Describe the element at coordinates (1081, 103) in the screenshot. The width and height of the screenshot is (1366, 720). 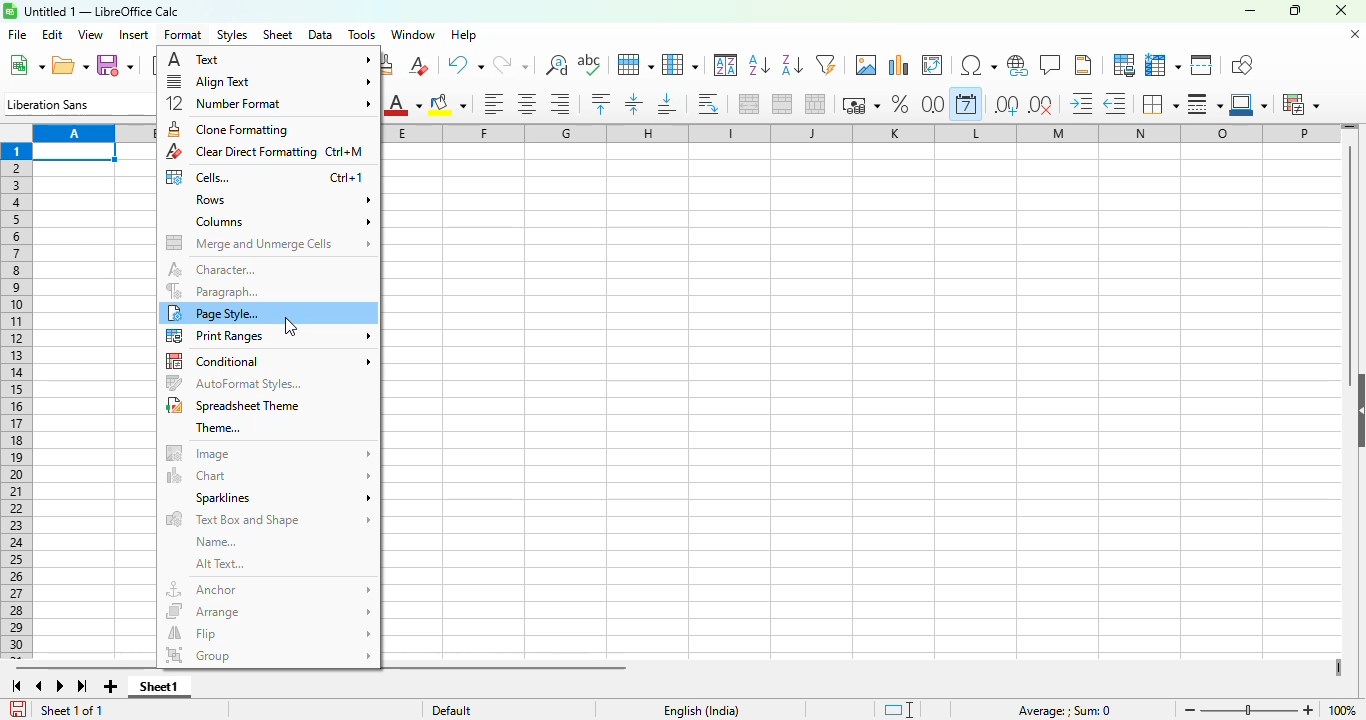
I see `increase indent` at that location.